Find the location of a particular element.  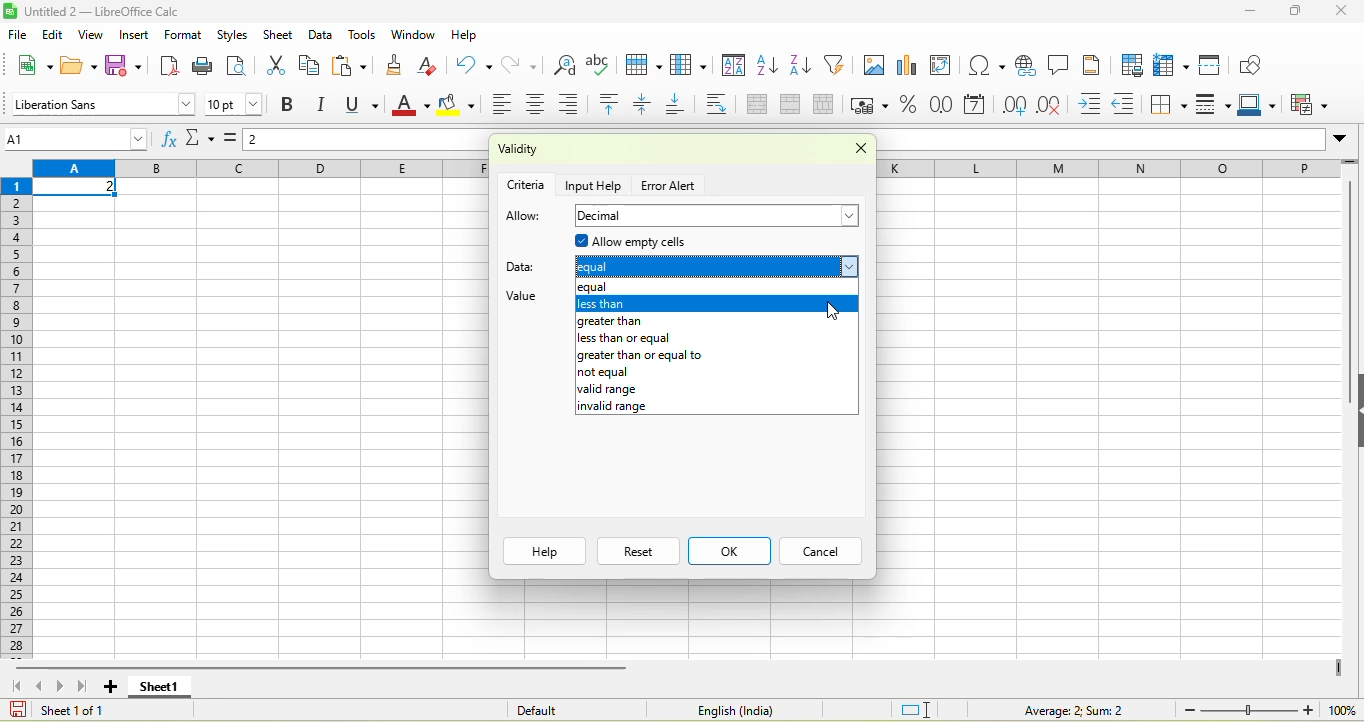

tools is located at coordinates (362, 36).